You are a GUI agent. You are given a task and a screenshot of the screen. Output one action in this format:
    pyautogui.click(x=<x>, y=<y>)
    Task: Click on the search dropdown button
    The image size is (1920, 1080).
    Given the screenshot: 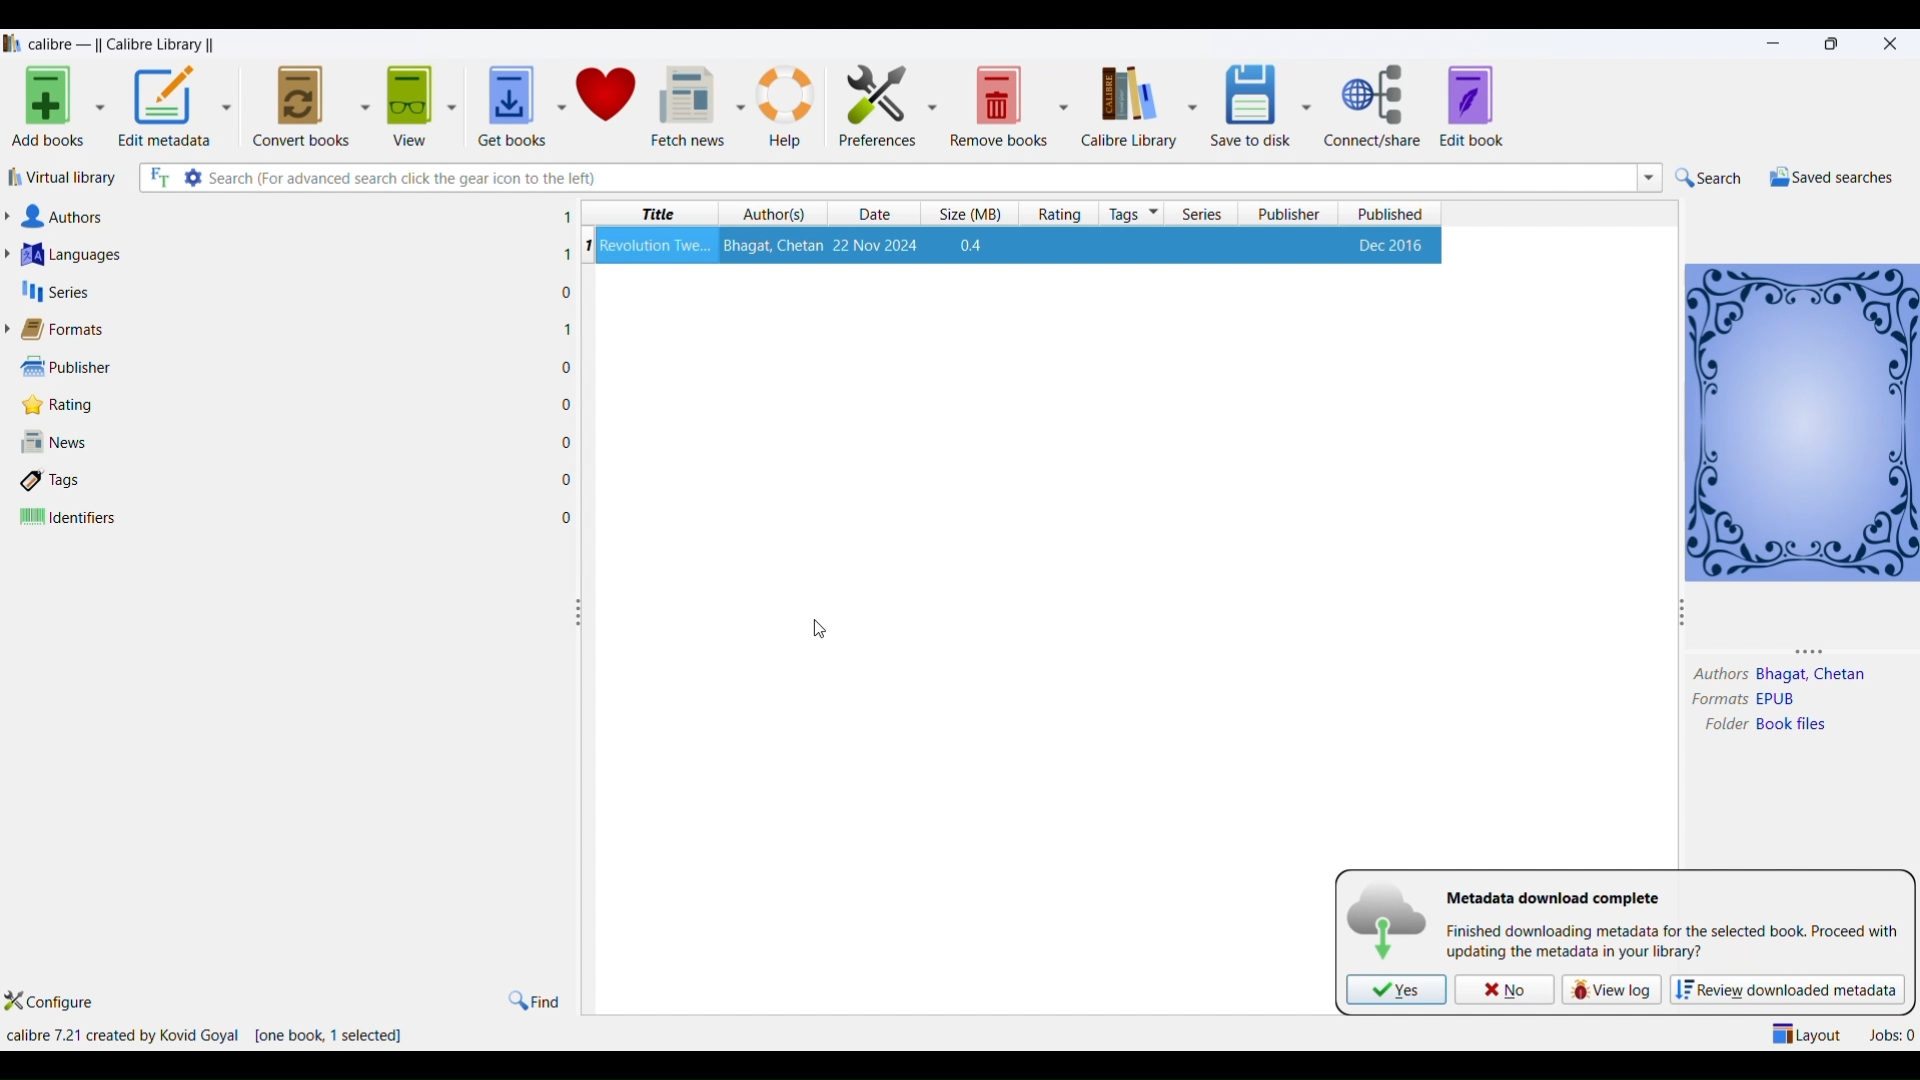 What is the action you would take?
    pyautogui.click(x=1647, y=177)
    